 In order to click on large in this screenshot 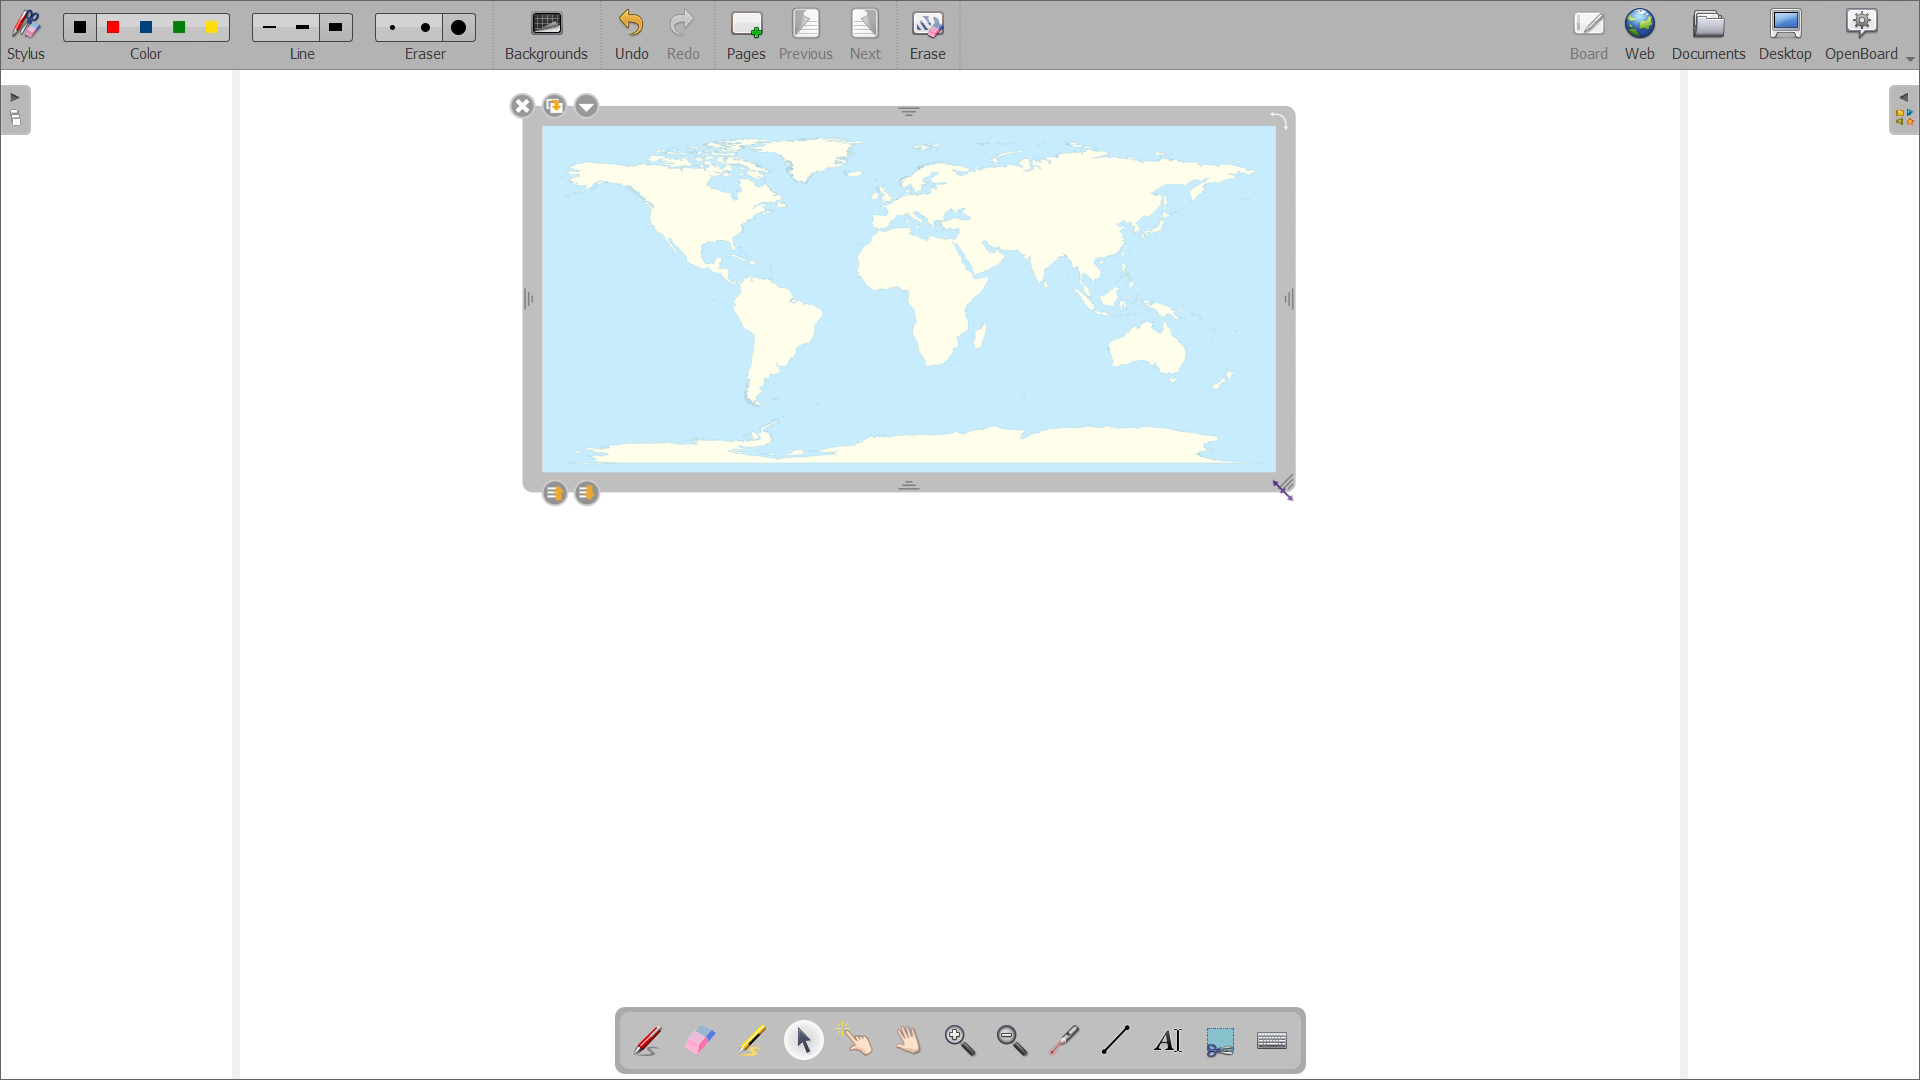, I will do `click(460, 27)`.